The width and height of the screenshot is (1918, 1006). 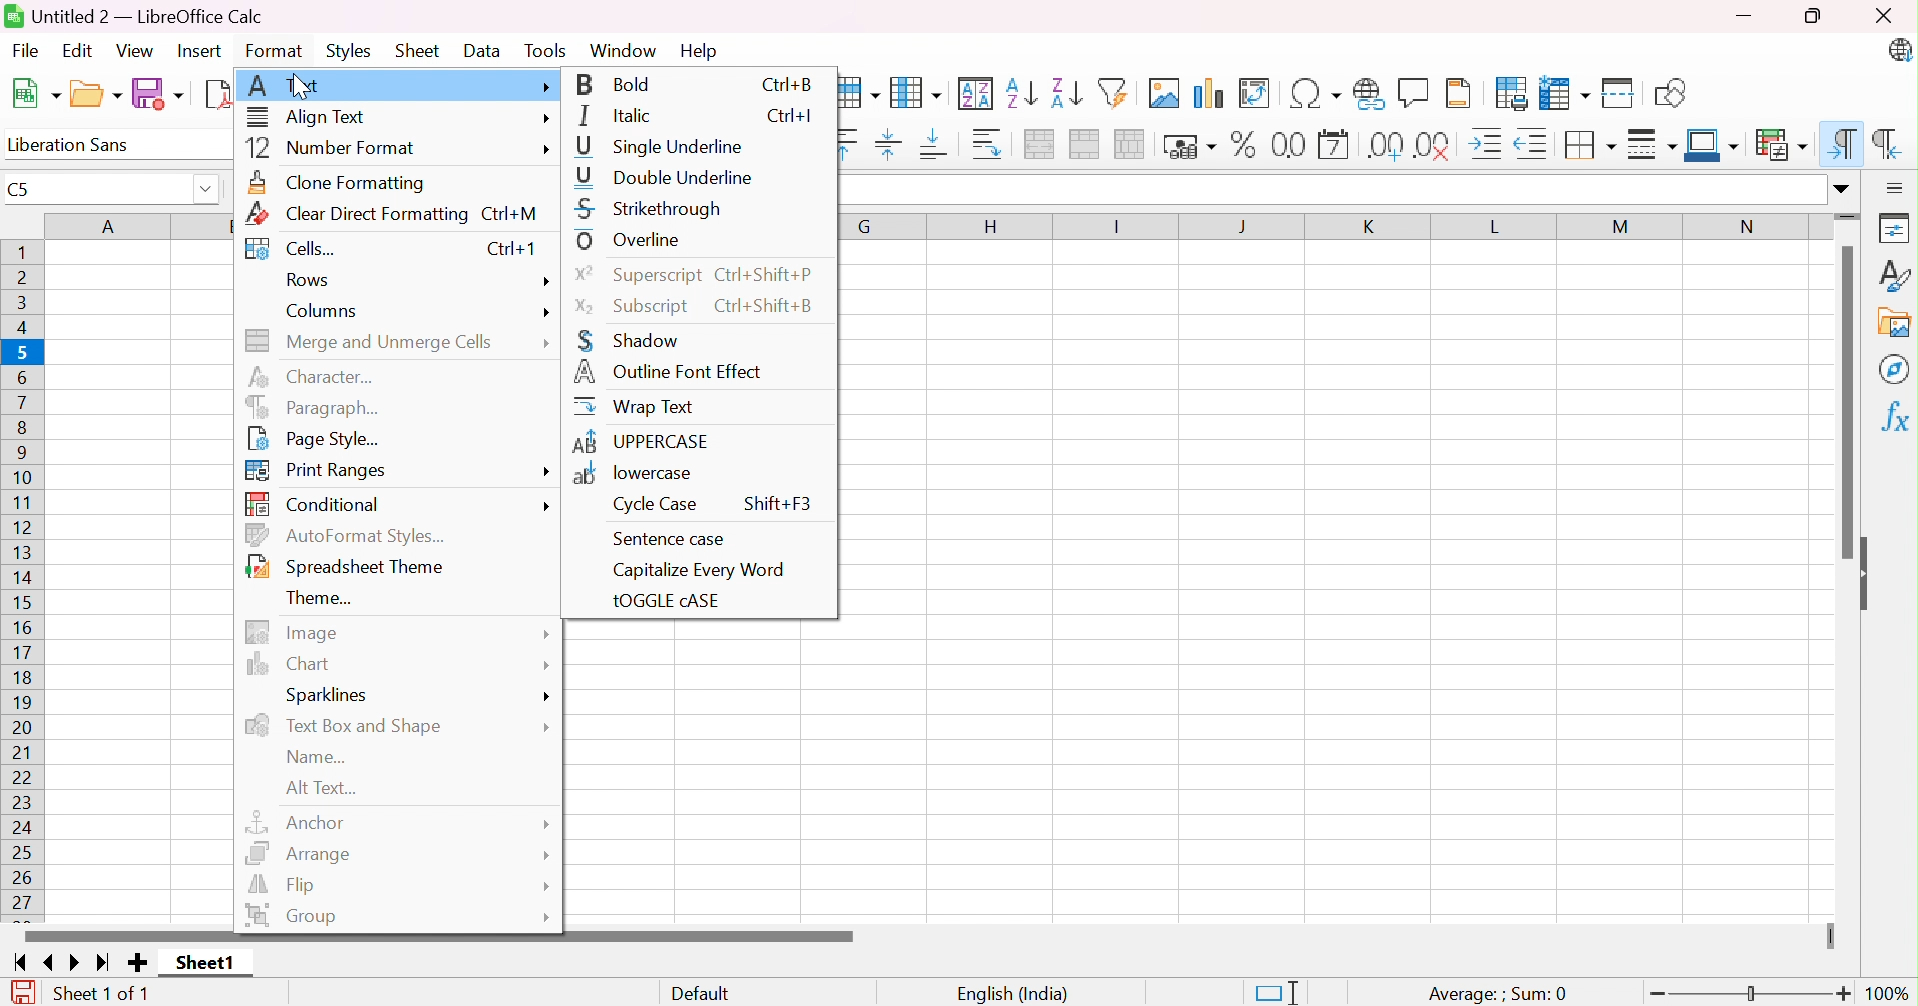 I want to click on Decrease Indent, so click(x=1535, y=144).